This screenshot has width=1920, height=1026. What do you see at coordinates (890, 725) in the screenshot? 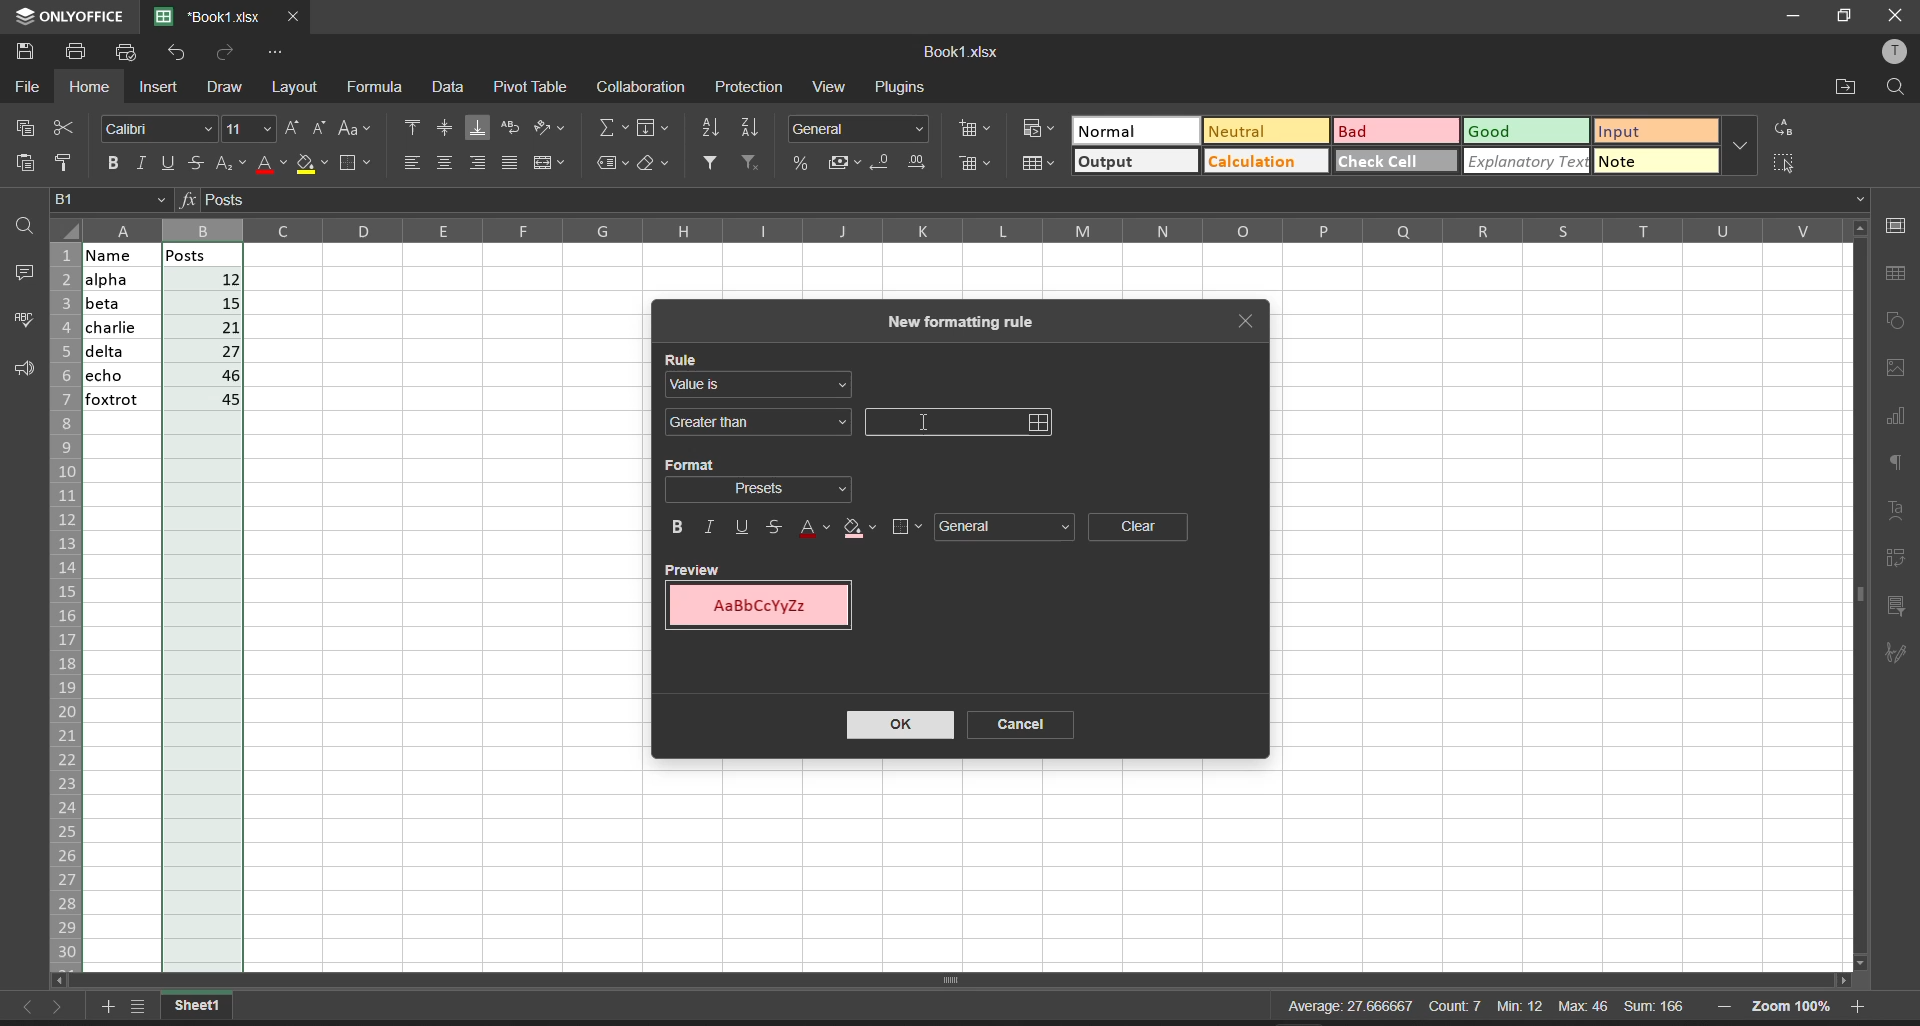
I see `ok` at bounding box center [890, 725].